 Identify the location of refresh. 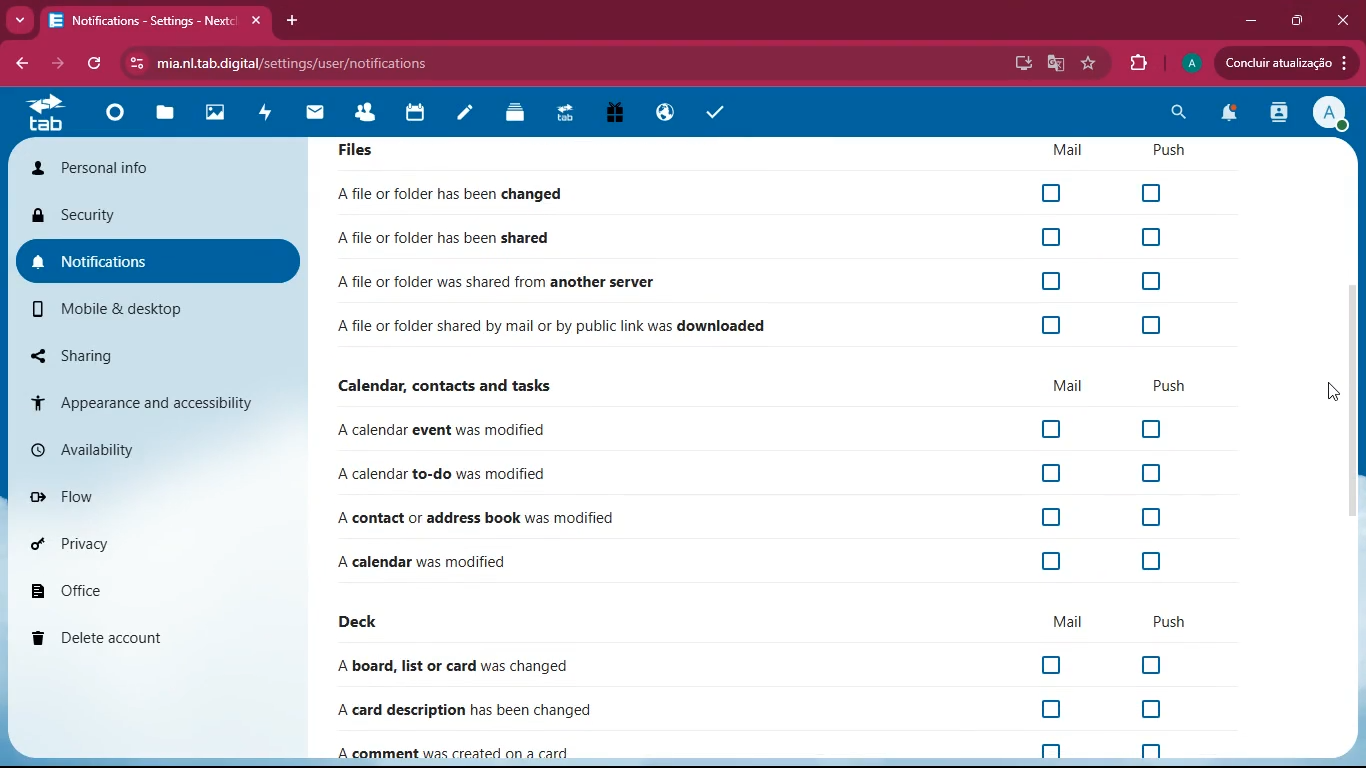
(98, 64).